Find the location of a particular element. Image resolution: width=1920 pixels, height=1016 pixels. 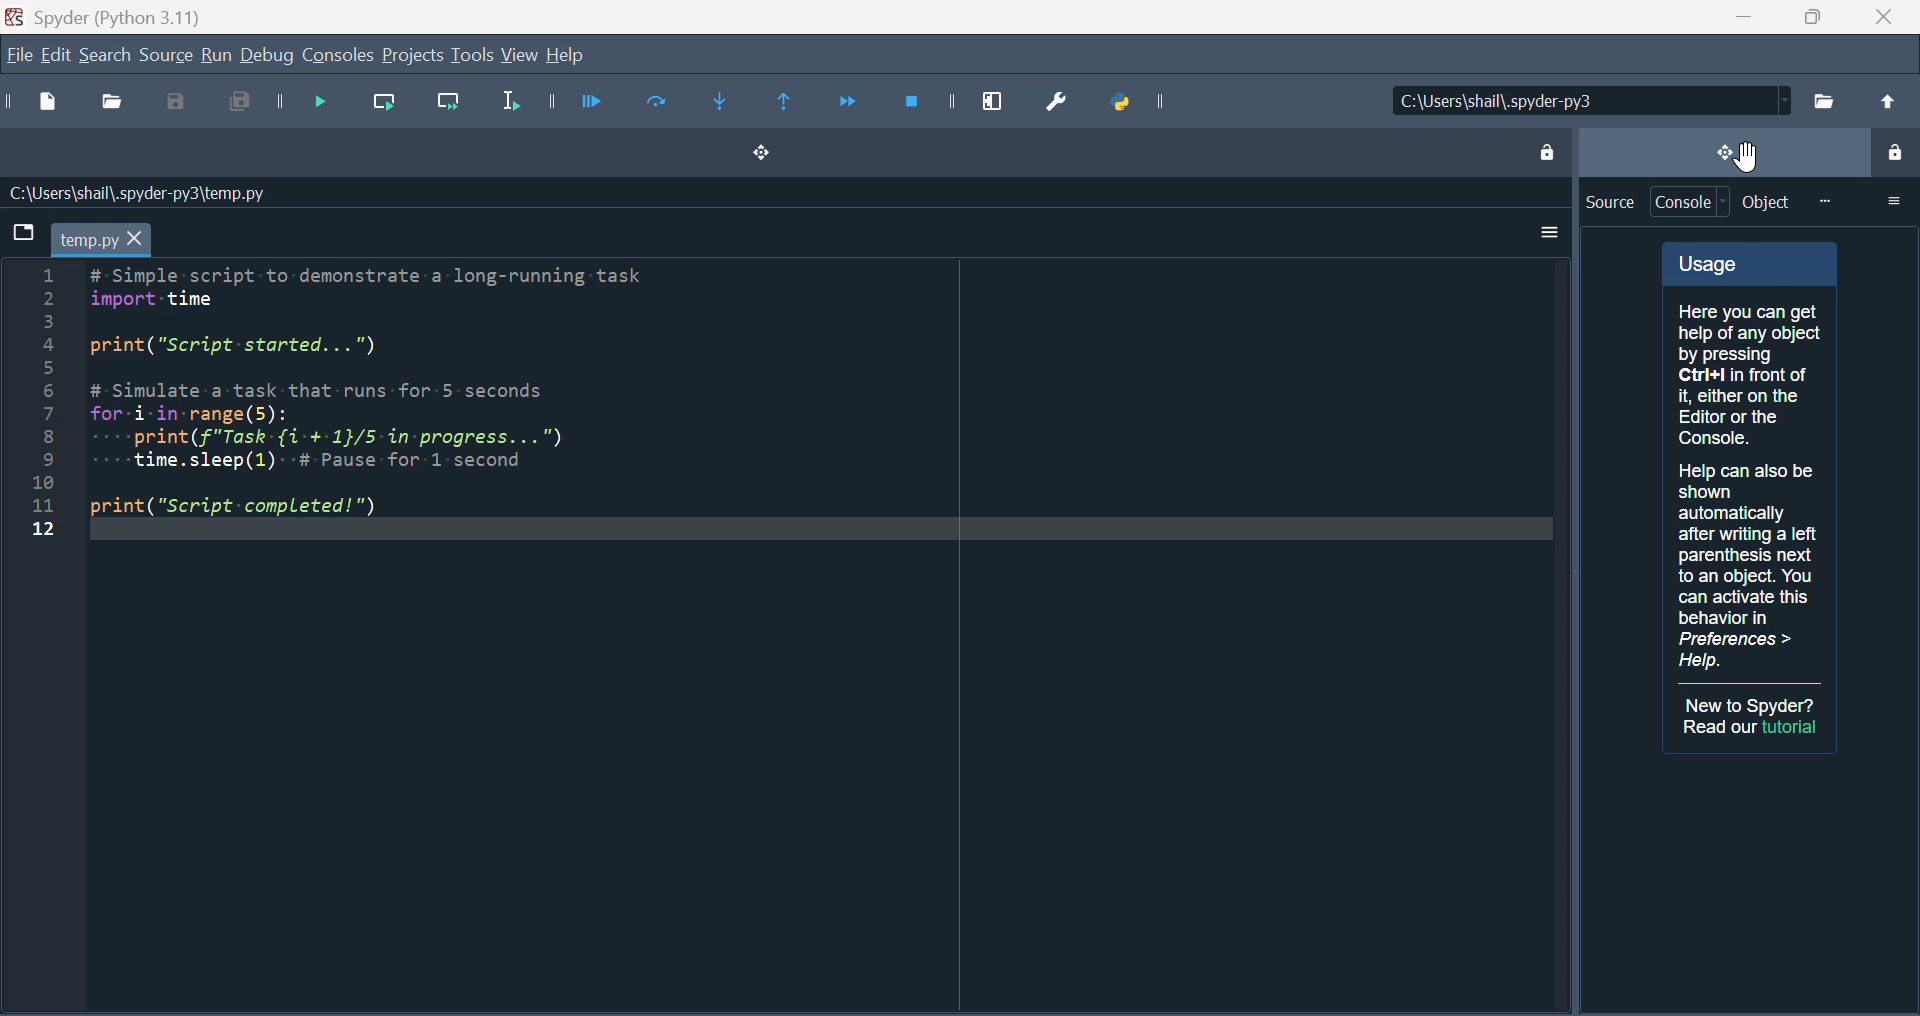

Maximise is located at coordinates (1805, 17).